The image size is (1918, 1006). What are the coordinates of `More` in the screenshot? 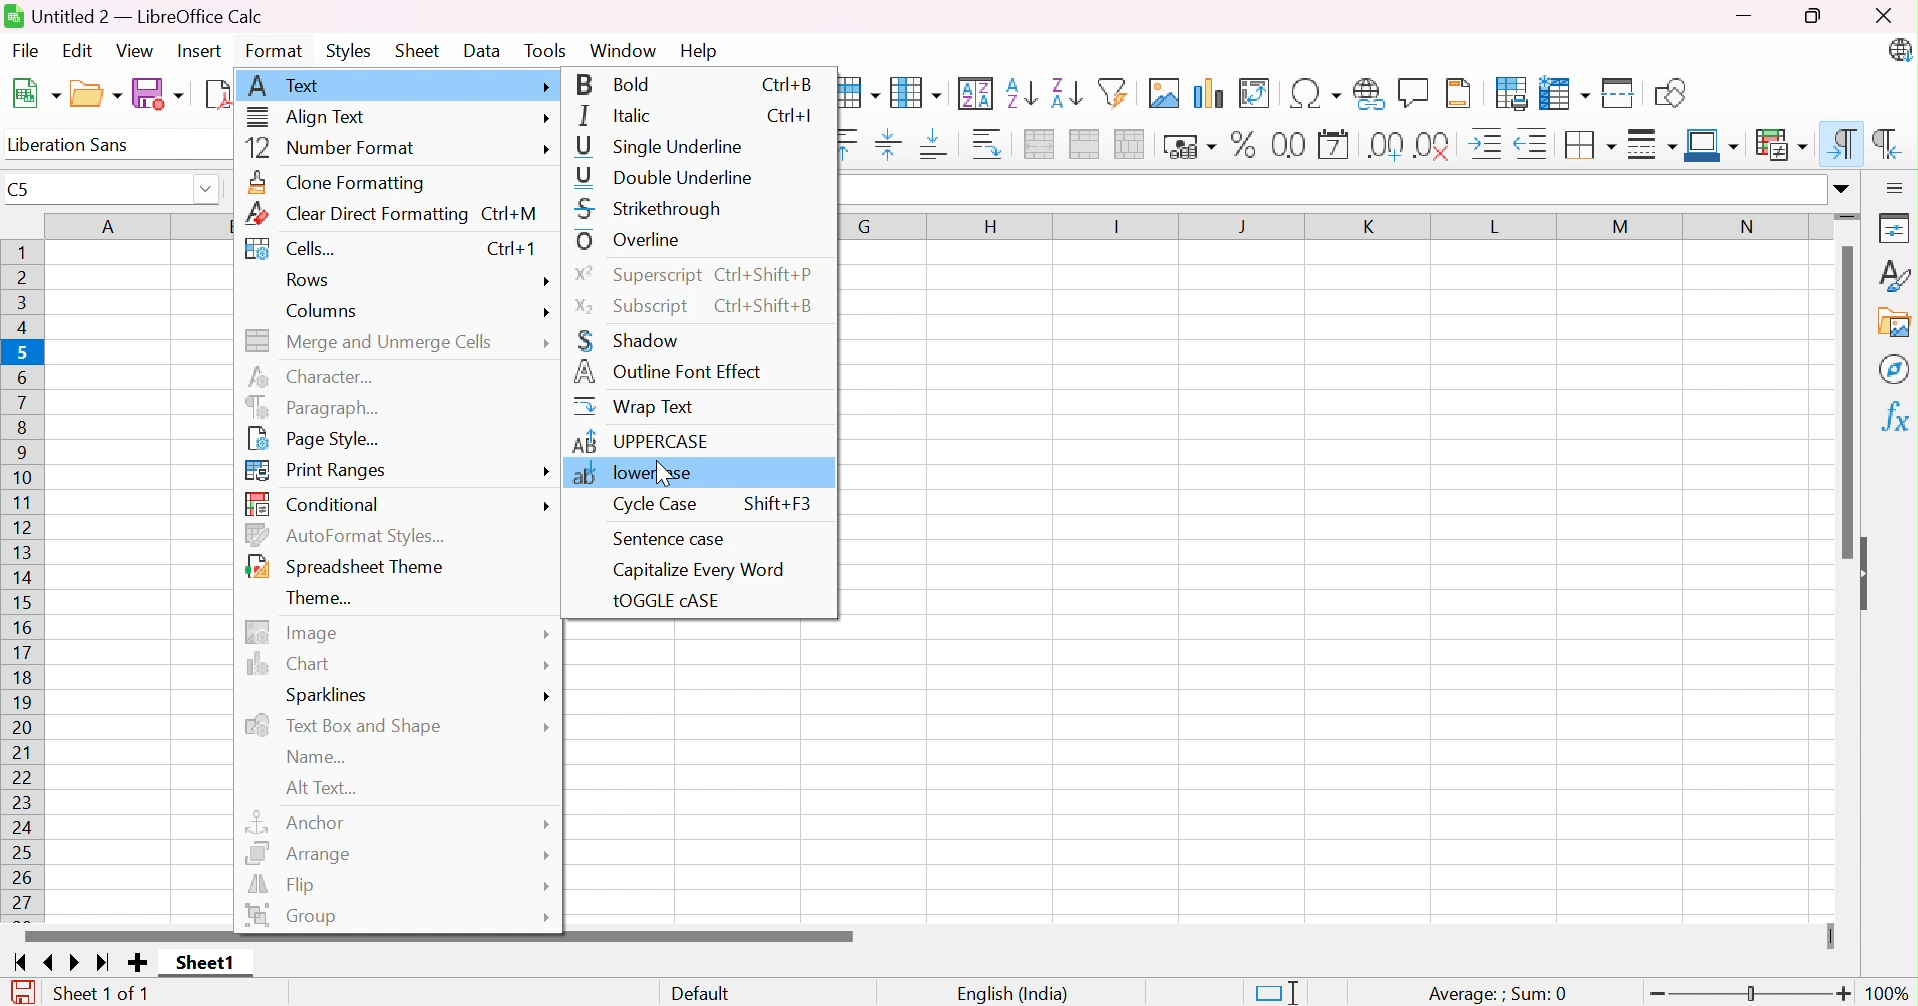 It's located at (546, 728).